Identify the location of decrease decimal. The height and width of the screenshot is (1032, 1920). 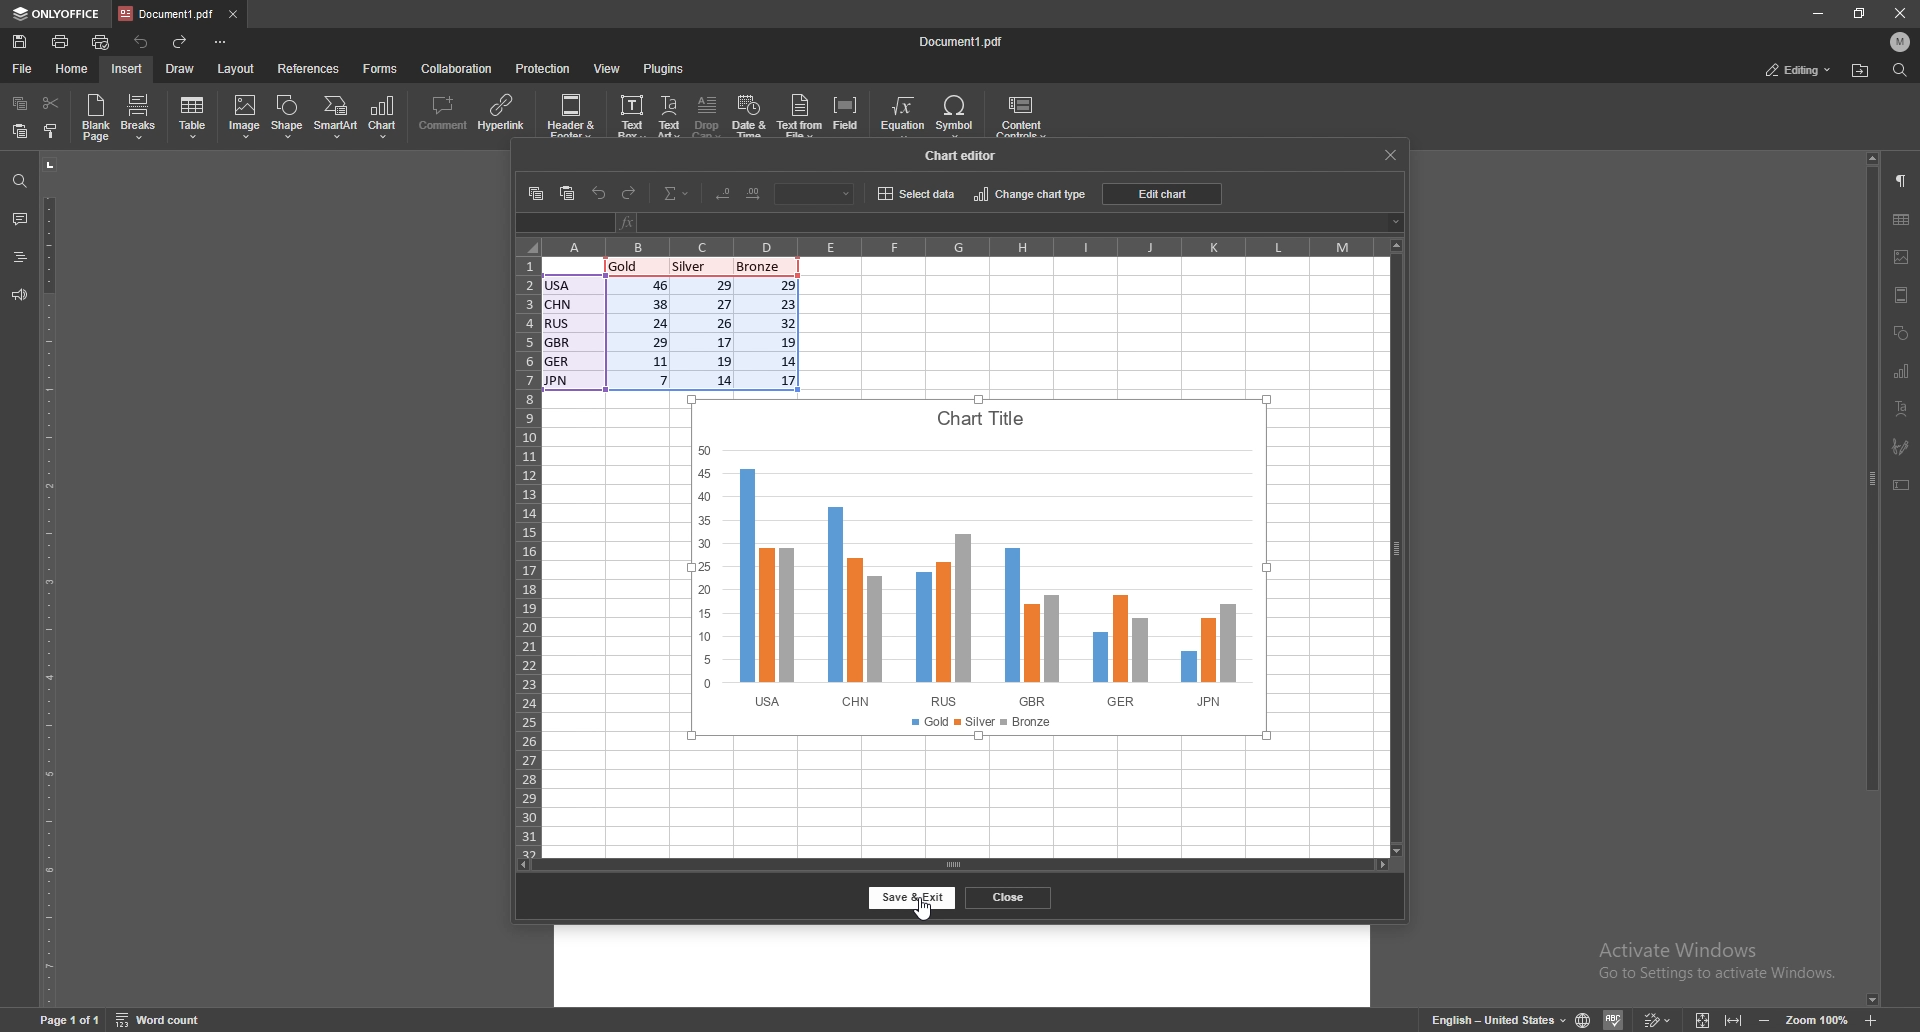
(726, 195).